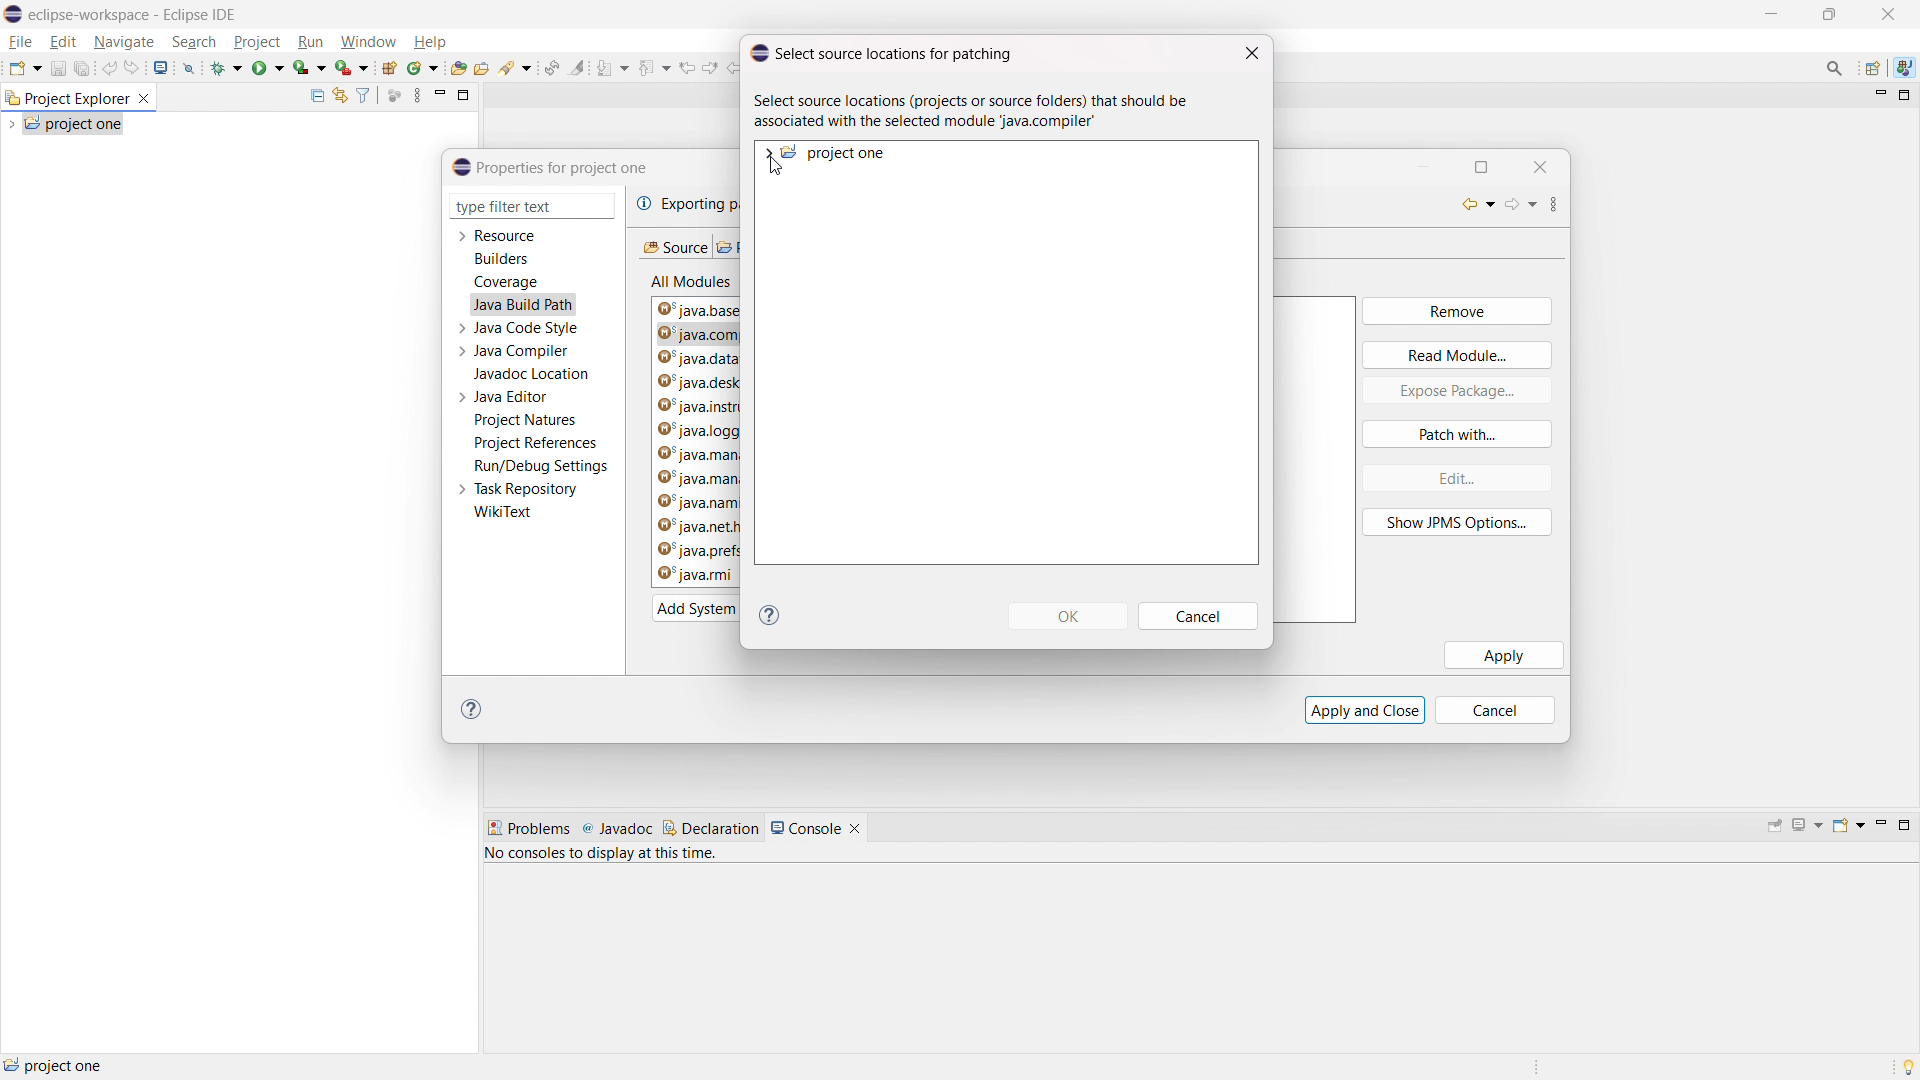 This screenshot has width=1920, height=1080. Describe the element at coordinates (482, 67) in the screenshot. I see `open task` at that location.